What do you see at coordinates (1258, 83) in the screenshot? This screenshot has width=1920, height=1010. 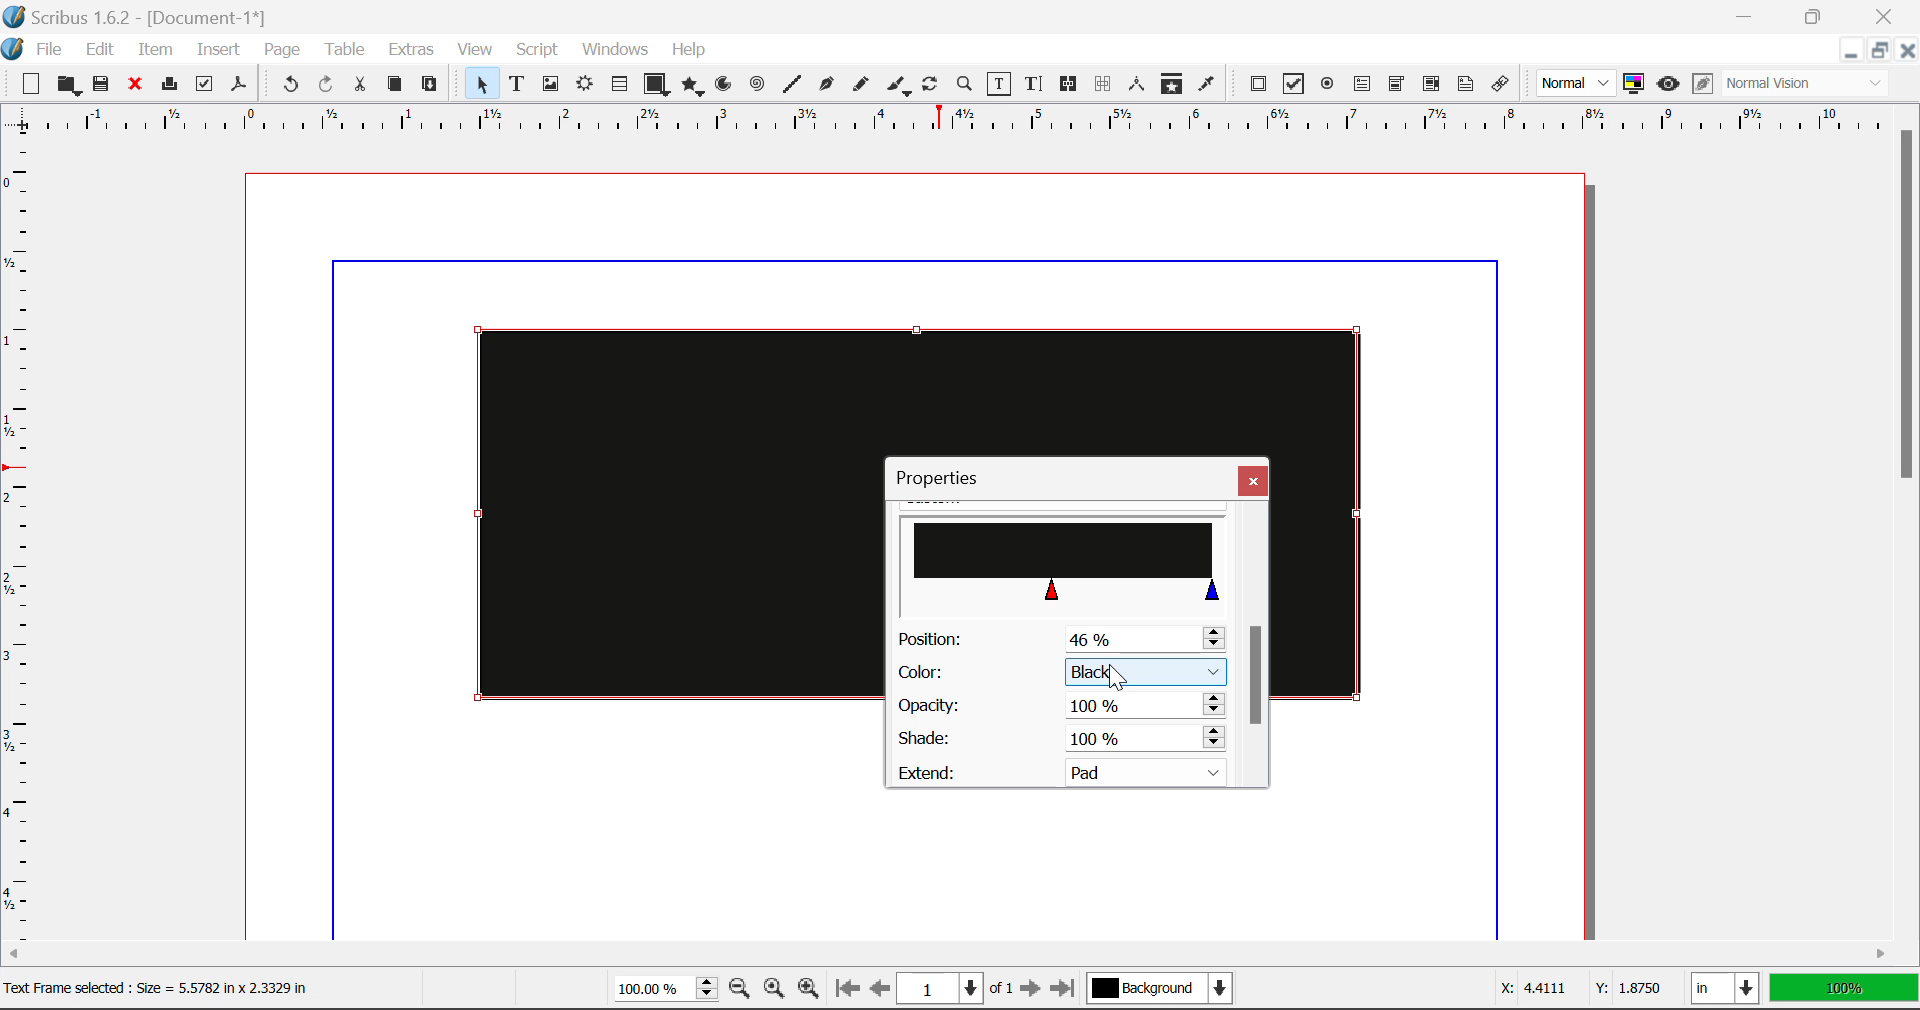 I see `PDF Push Button` at bounding box center [1258, 83].